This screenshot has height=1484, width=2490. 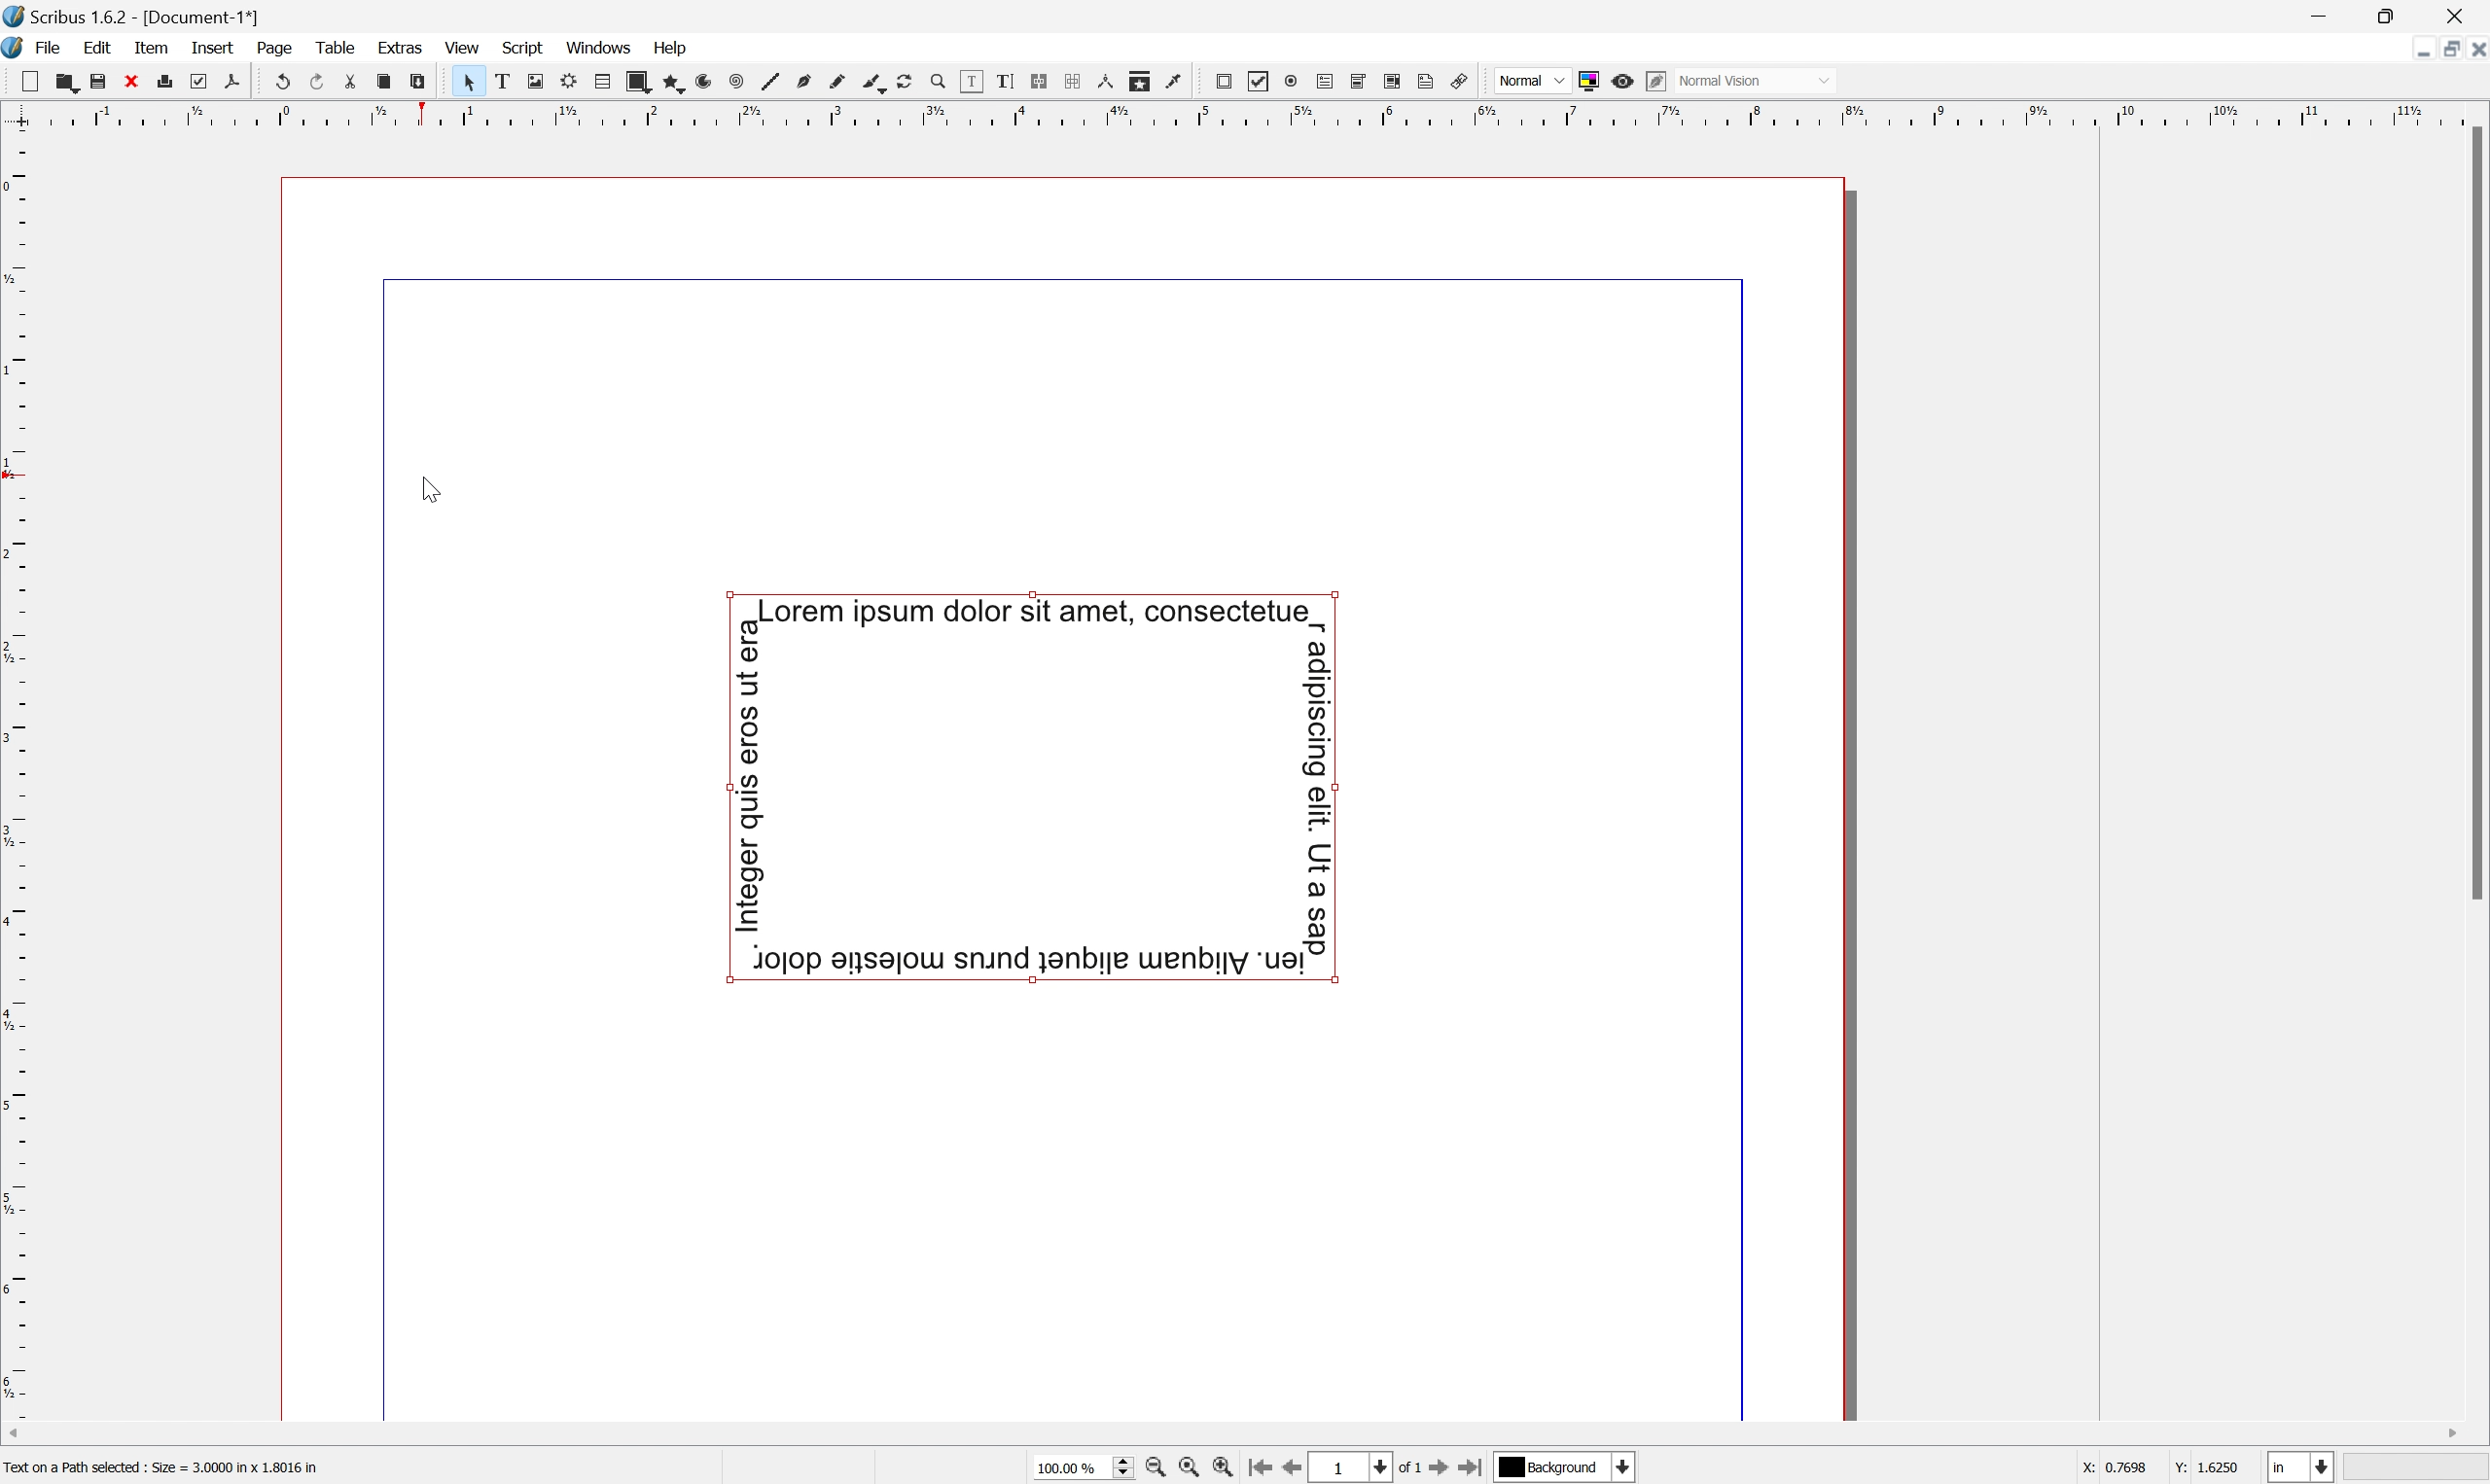 What do you see at coordinates (211, 46) in the screenshot?
I see `Insert` at bounding box center [211, 46].